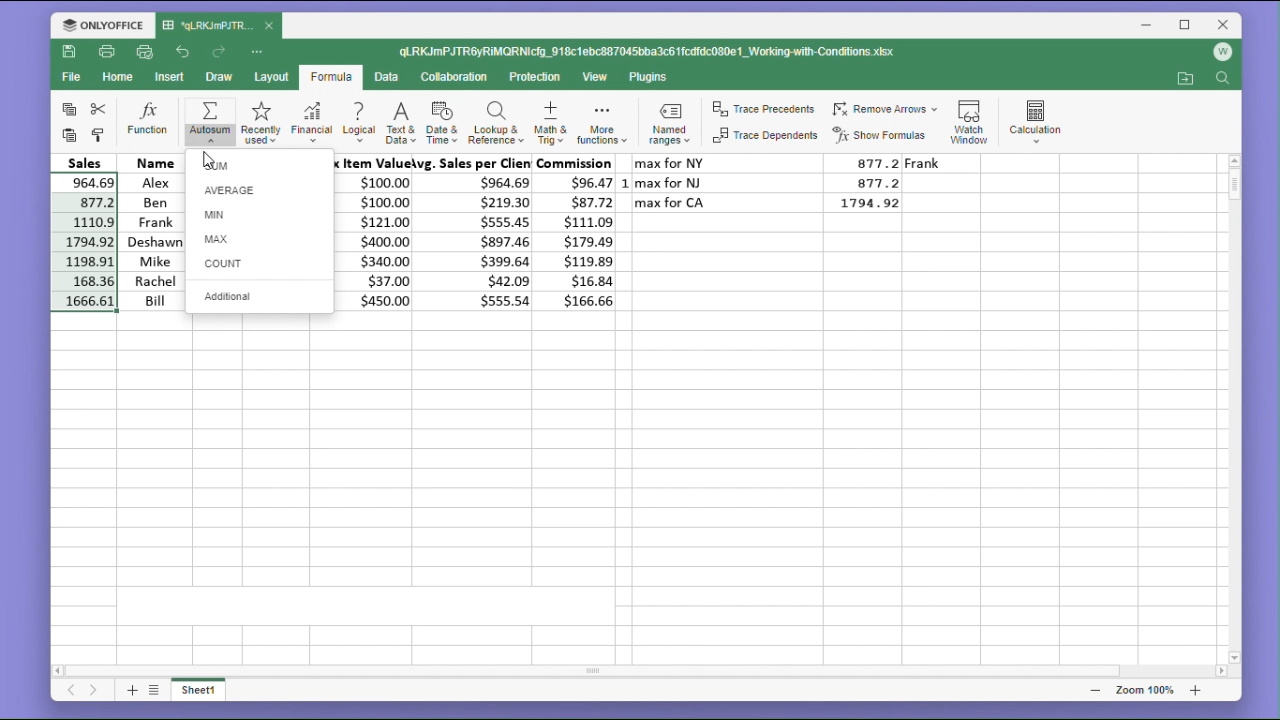 This screenshot has width=1280, height=720. I want to click on format painter, so click(100, 134).